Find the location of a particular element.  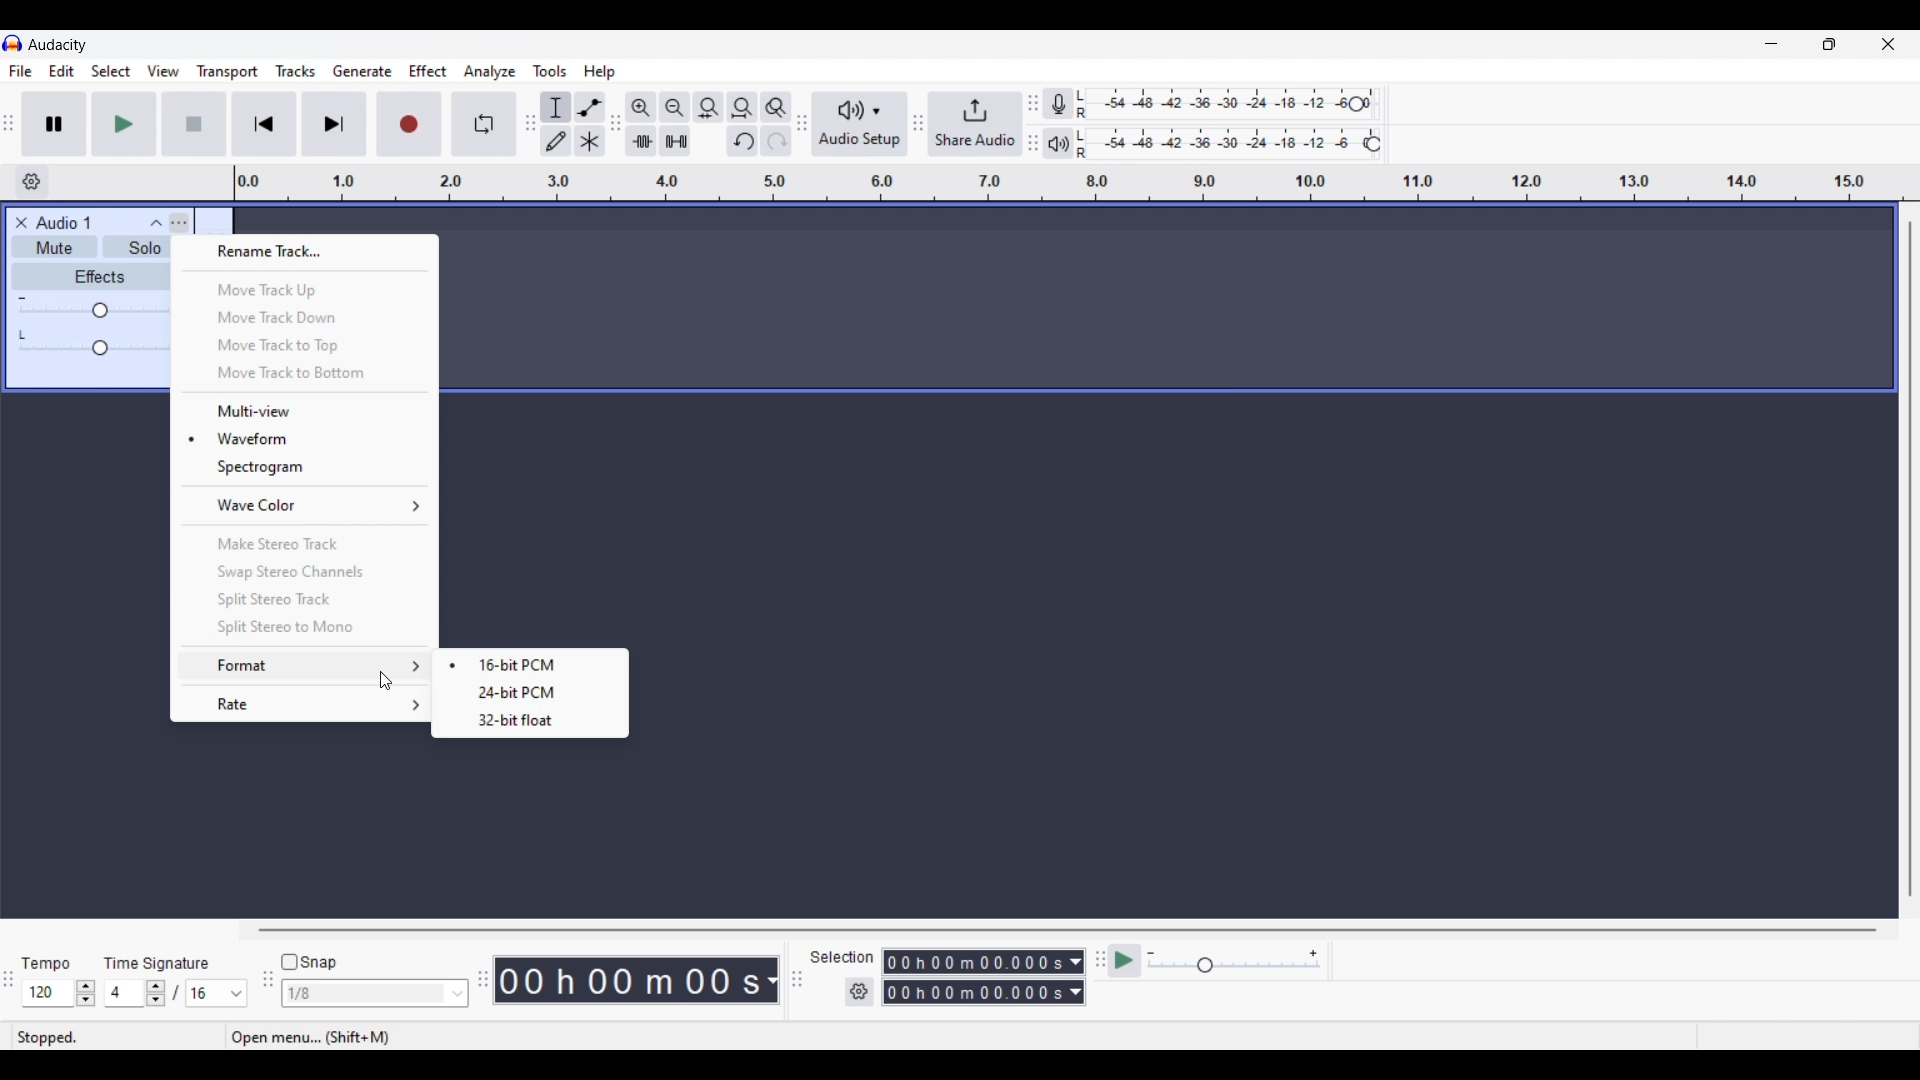

Solo is located at coordinates (144, 250).